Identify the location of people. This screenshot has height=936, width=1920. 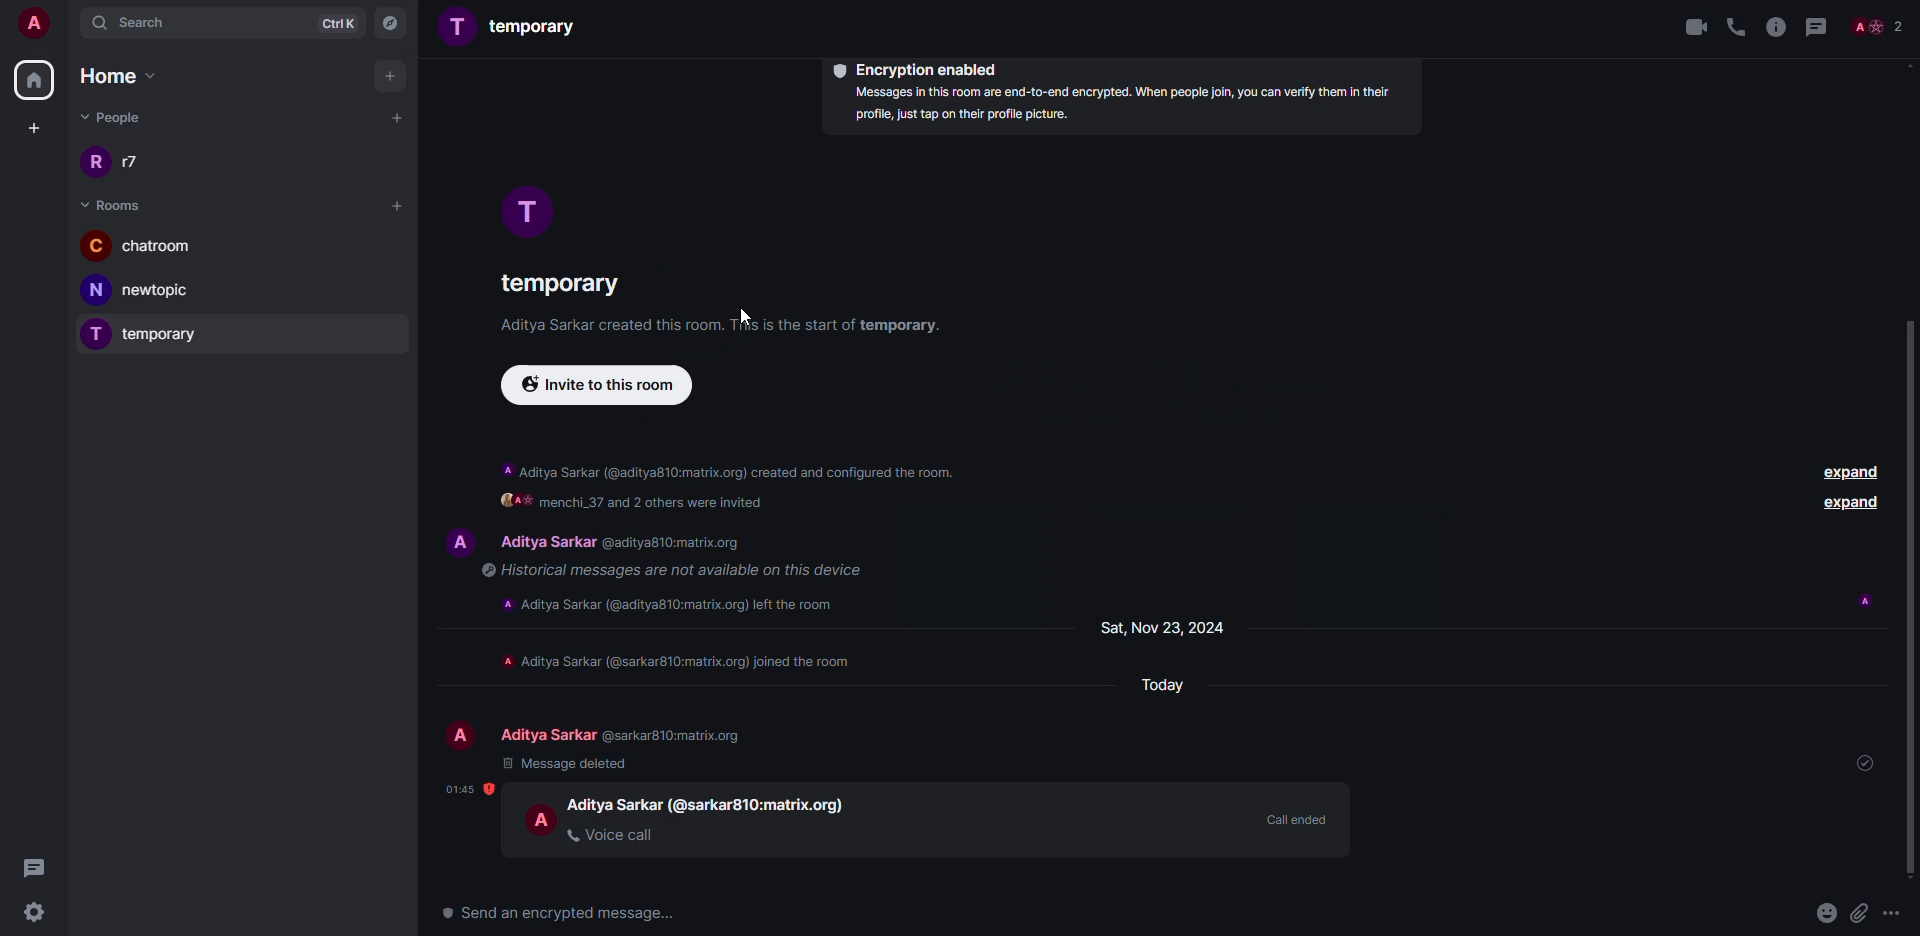
(111, 116).